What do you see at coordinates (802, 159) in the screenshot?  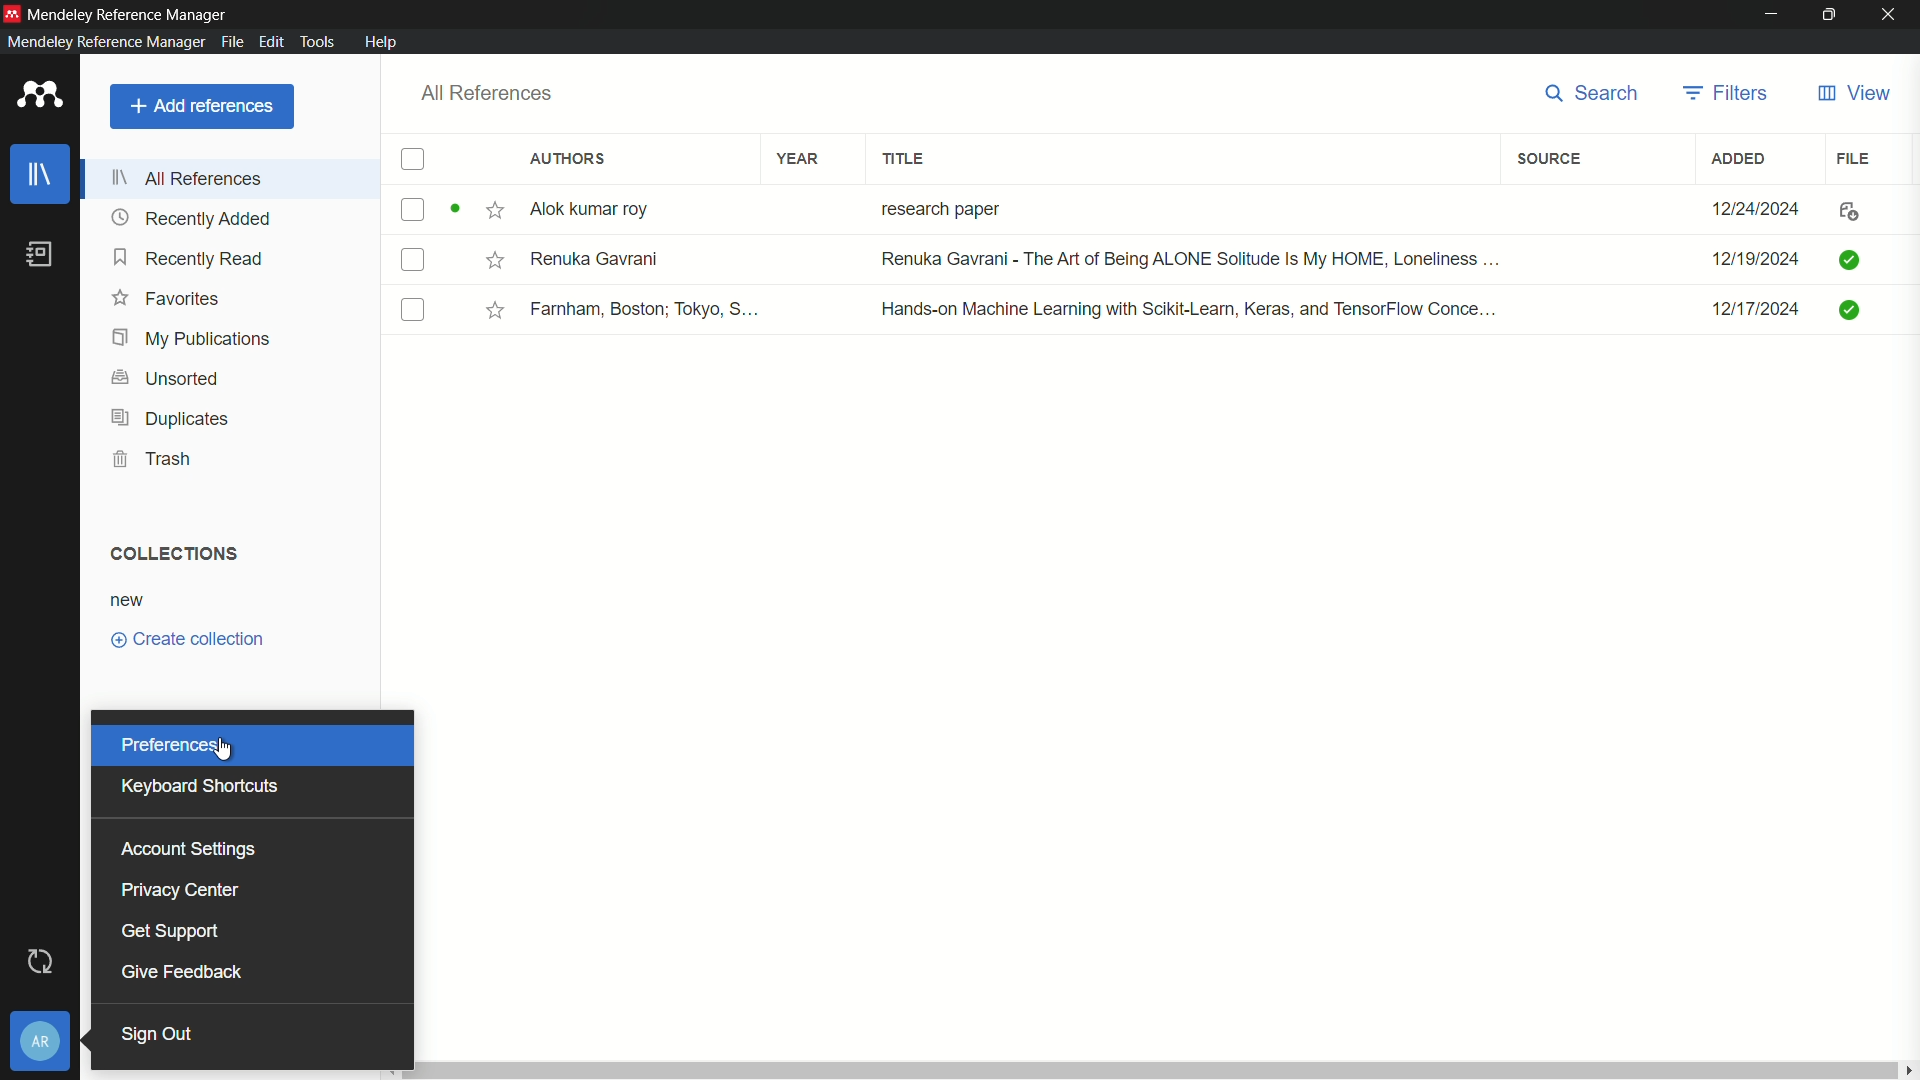 I see `year` at bounding box center [802, 159].